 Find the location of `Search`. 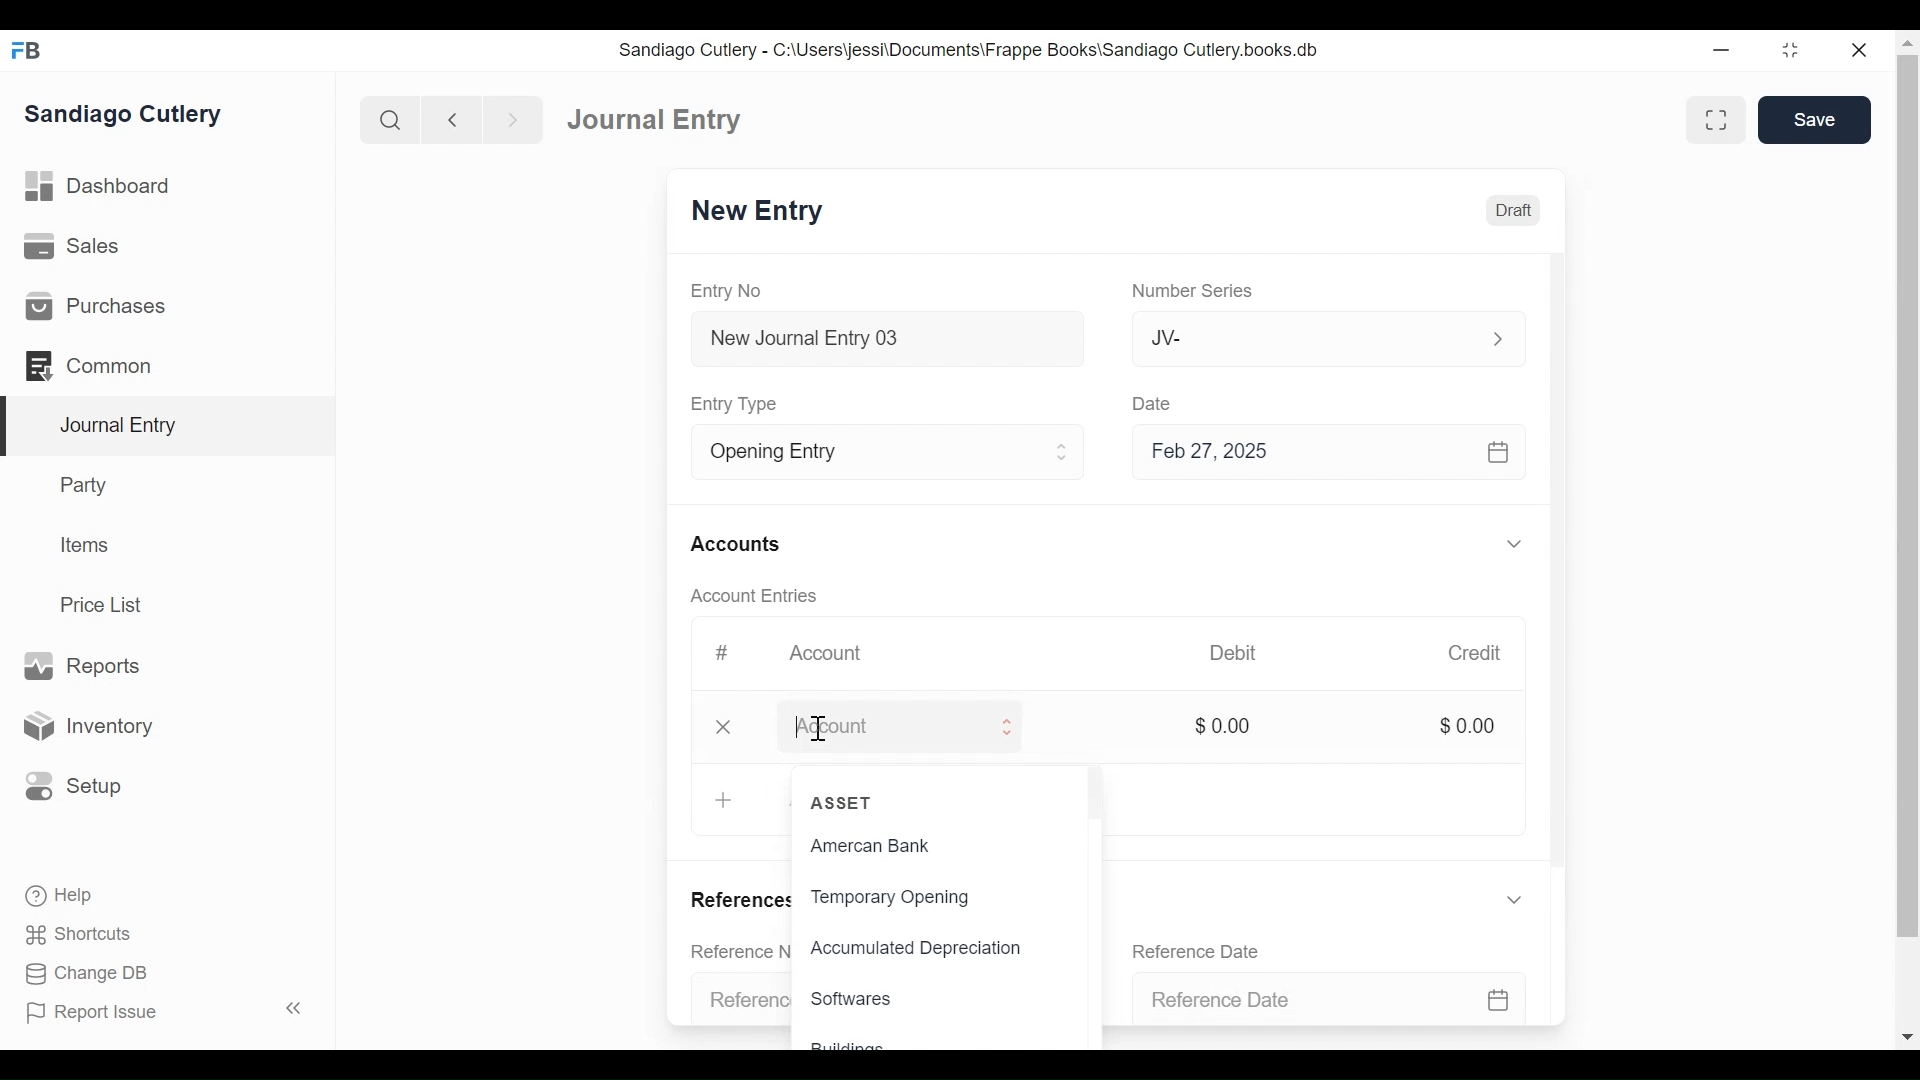

Search is located at coordinates (388, 119).